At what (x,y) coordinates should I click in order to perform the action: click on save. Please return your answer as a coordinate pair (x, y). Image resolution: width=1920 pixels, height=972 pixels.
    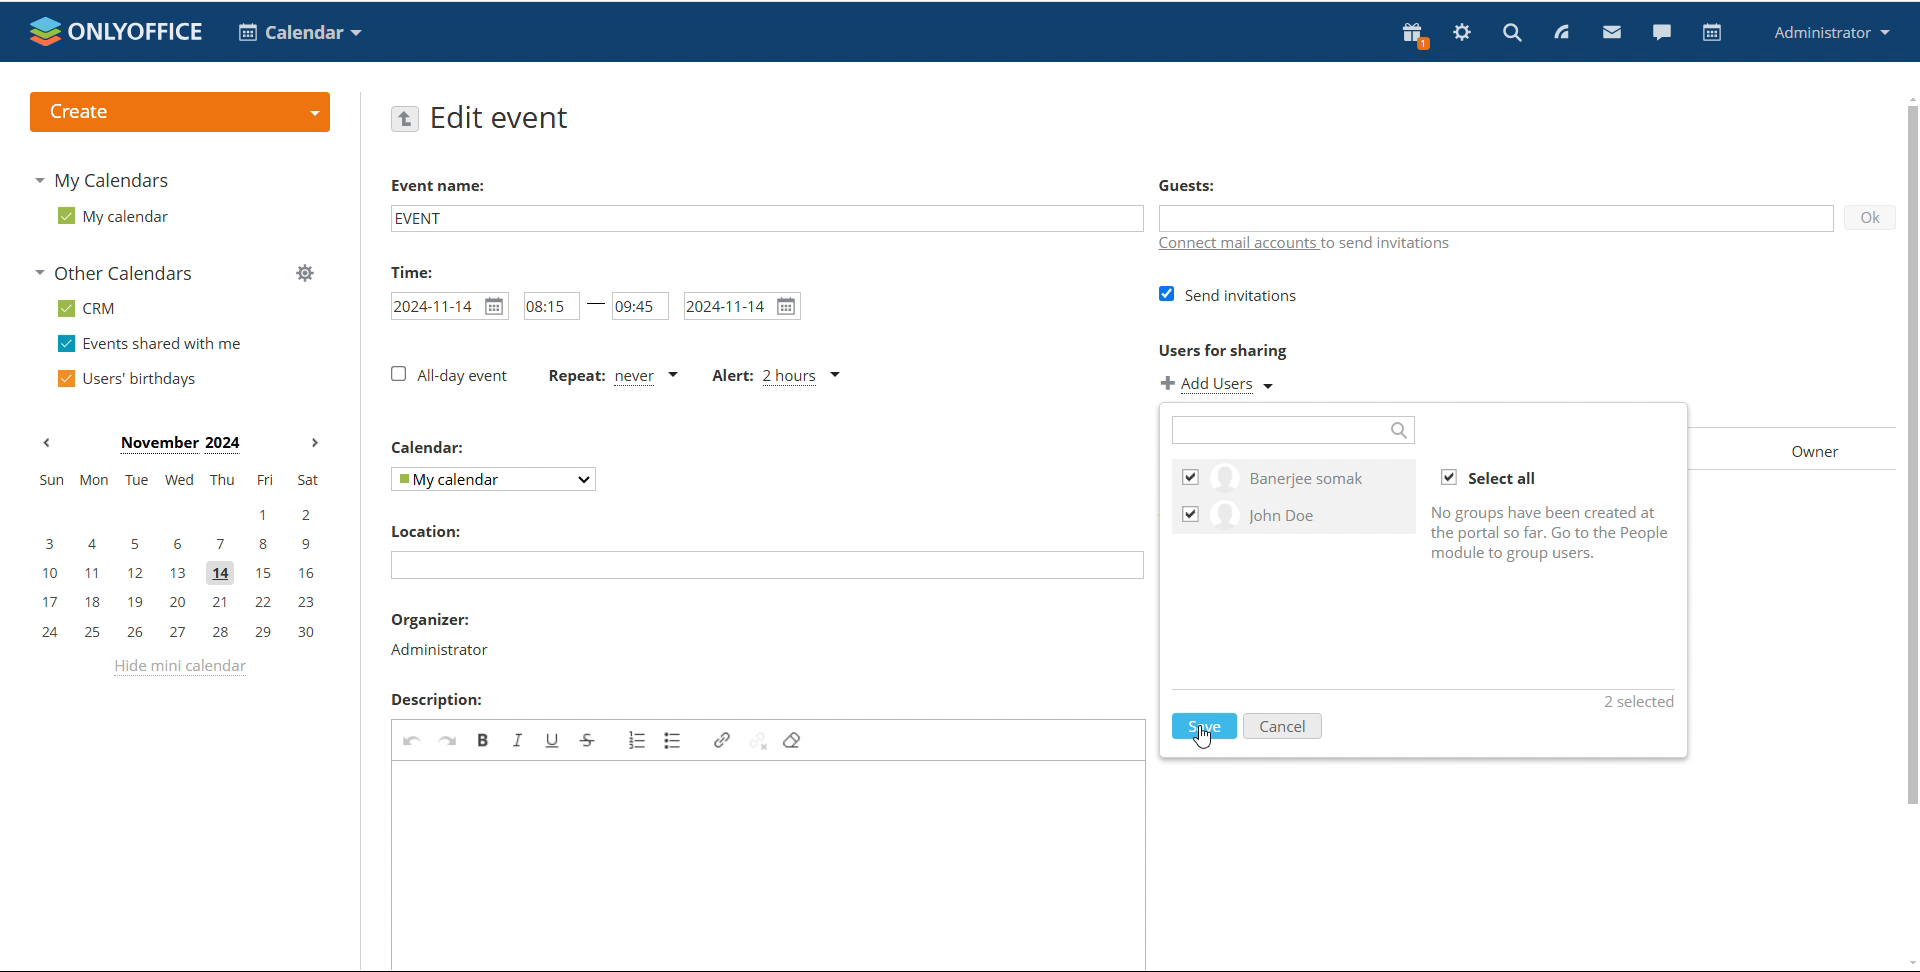
    Looking at the image, I should click on (1204, 726).